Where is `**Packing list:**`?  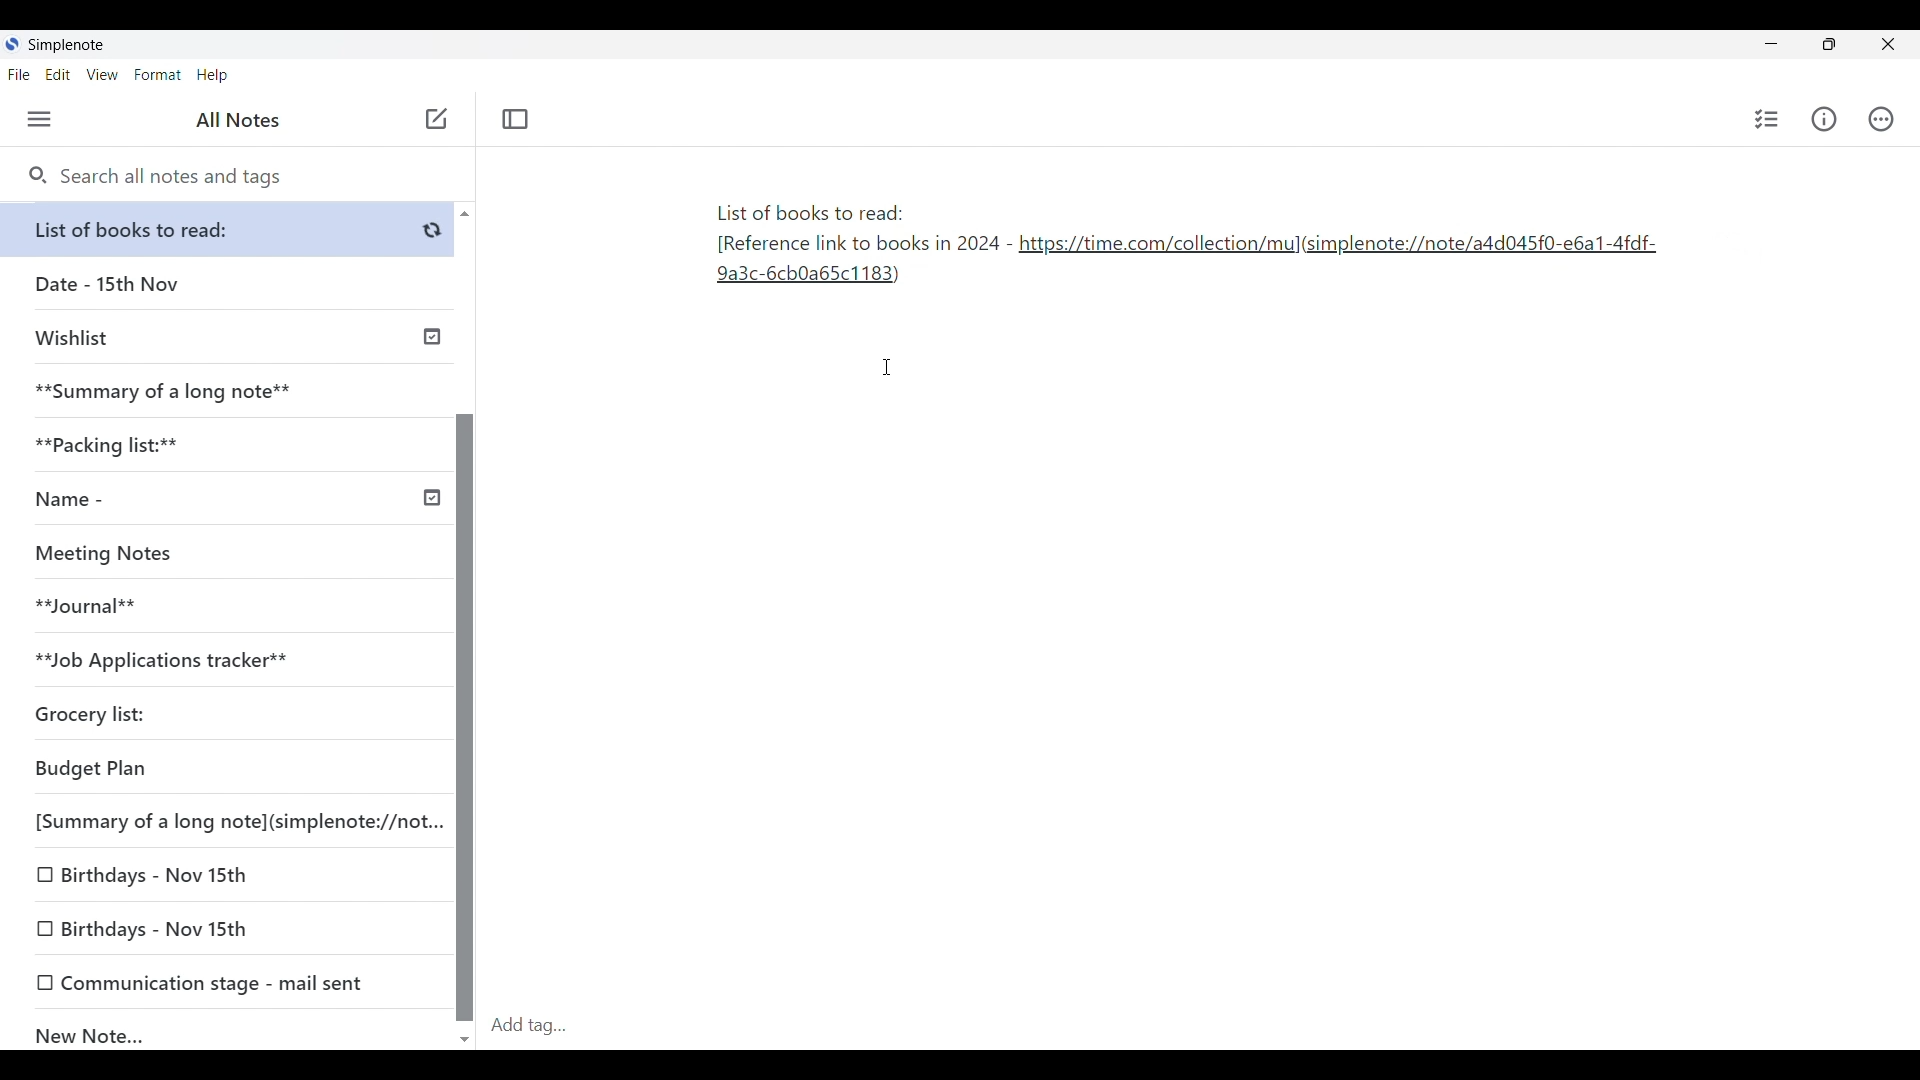 **Packing list:** is located at coordinates (229, 445).